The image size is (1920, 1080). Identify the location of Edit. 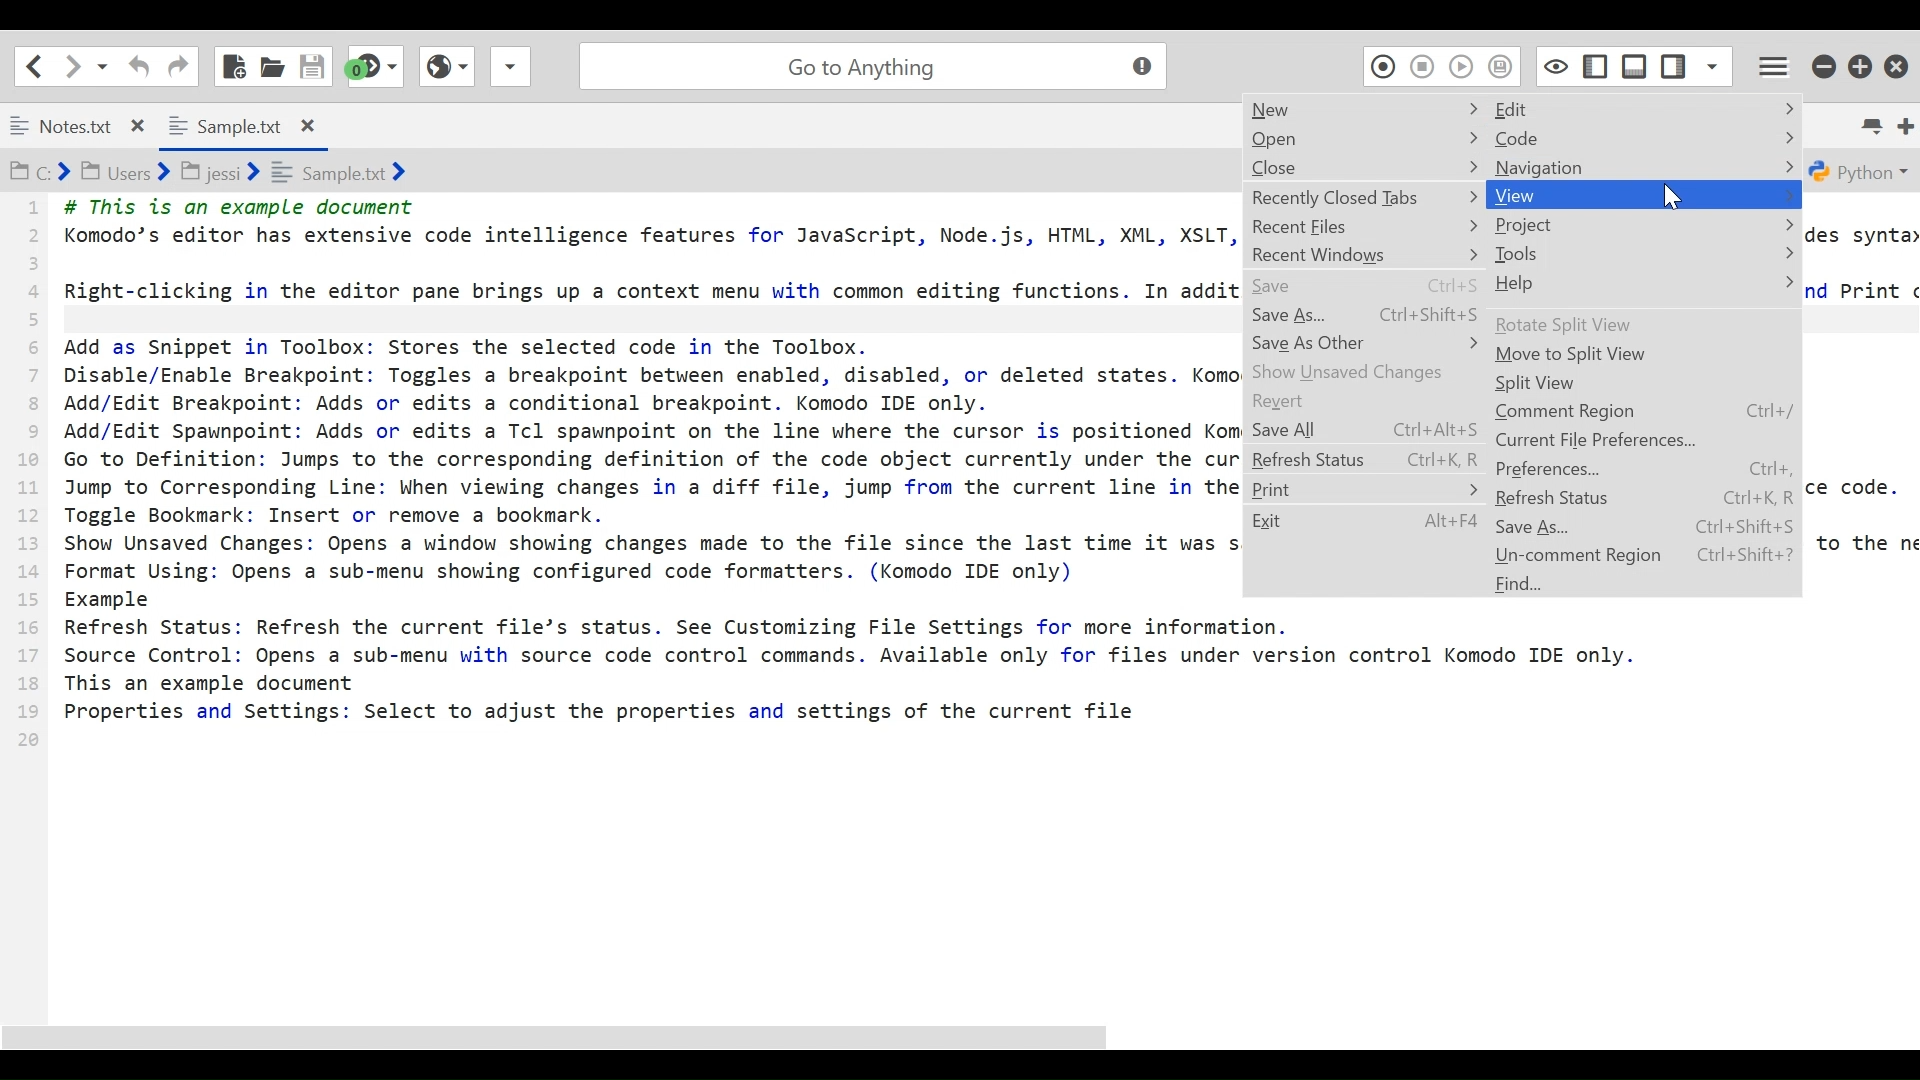
(1647, 110).